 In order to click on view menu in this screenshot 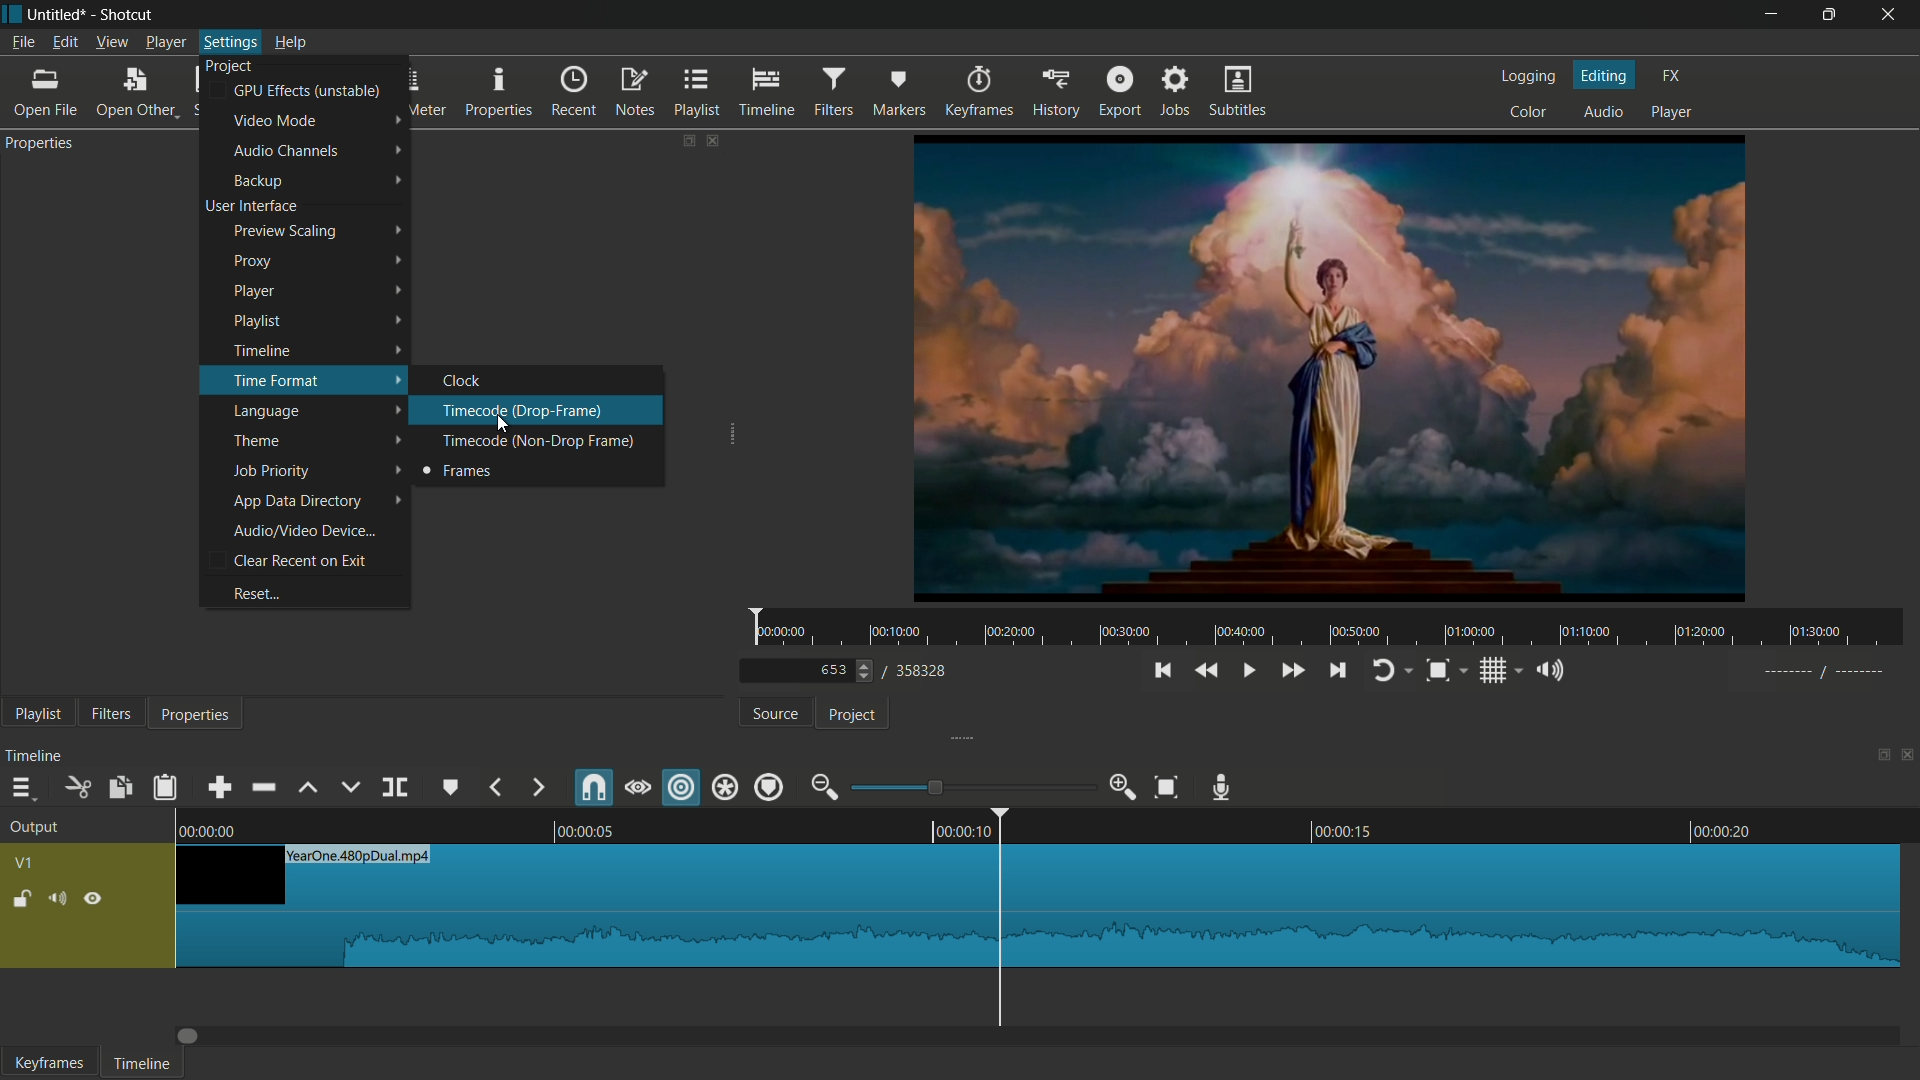, I will do `click(112, 43)`.